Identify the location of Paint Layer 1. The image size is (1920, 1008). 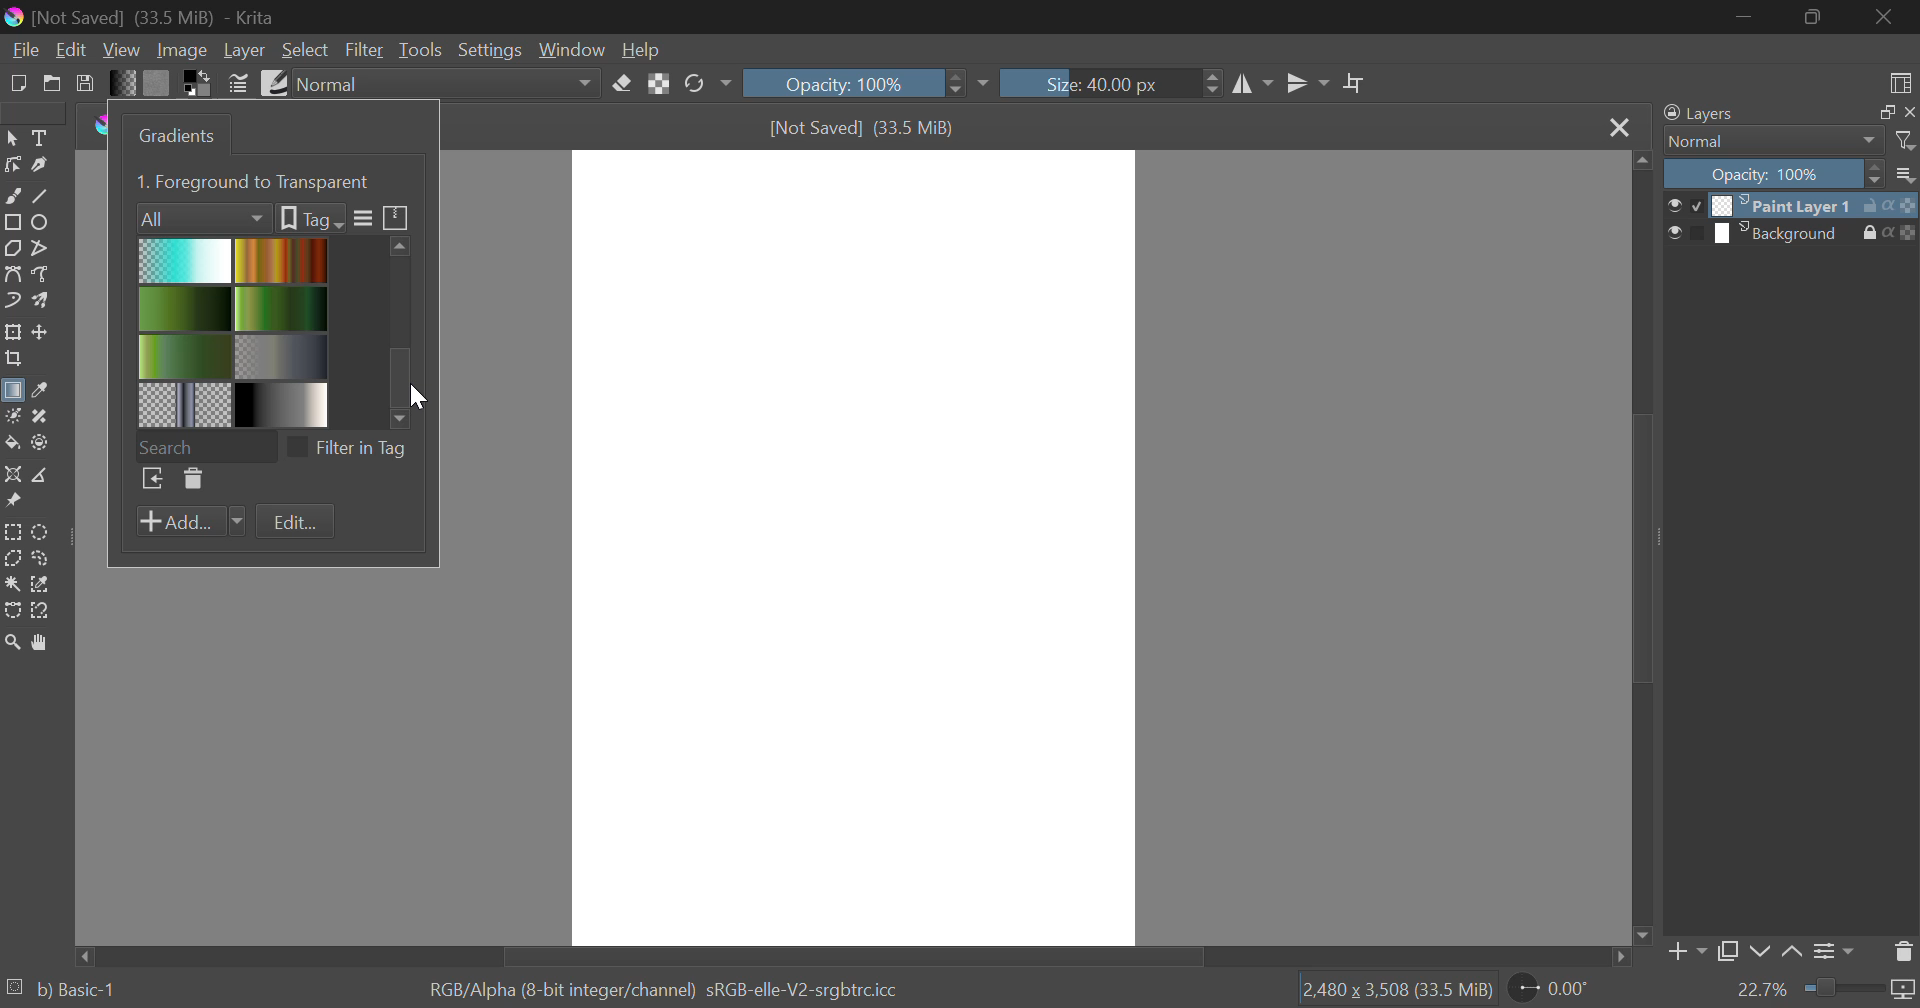
(1786, 203).